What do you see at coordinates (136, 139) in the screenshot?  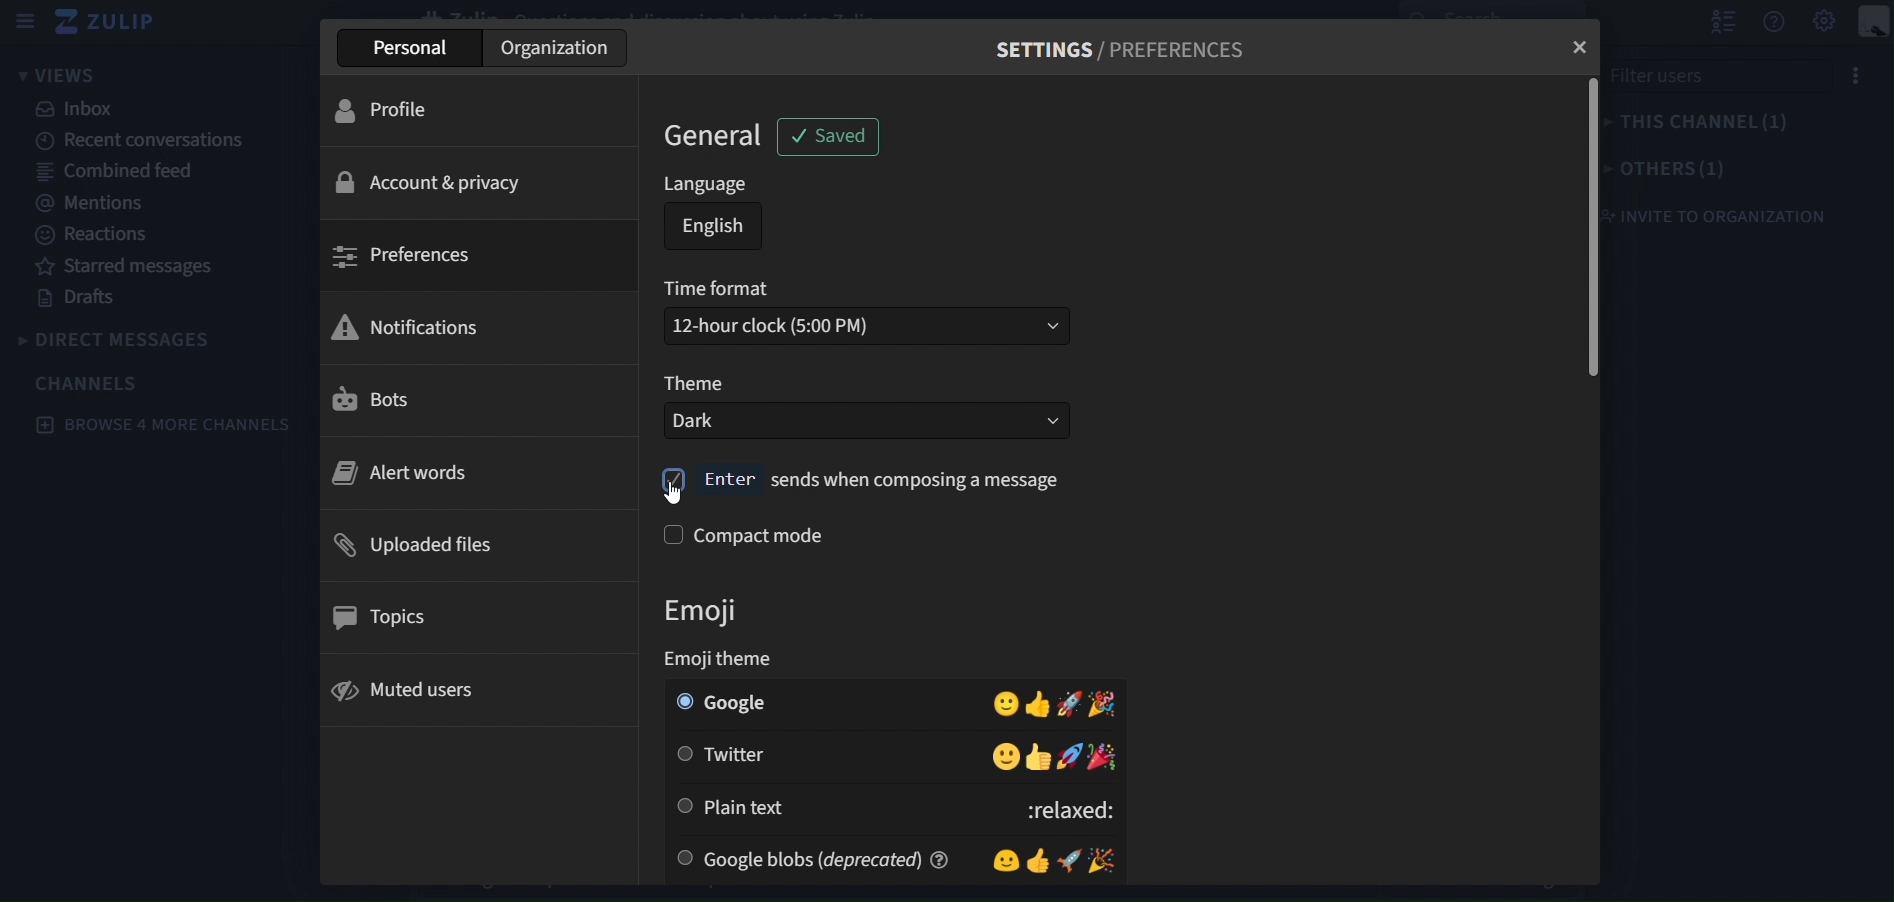 I see `recent conversations` at bounding box center [136, 139].